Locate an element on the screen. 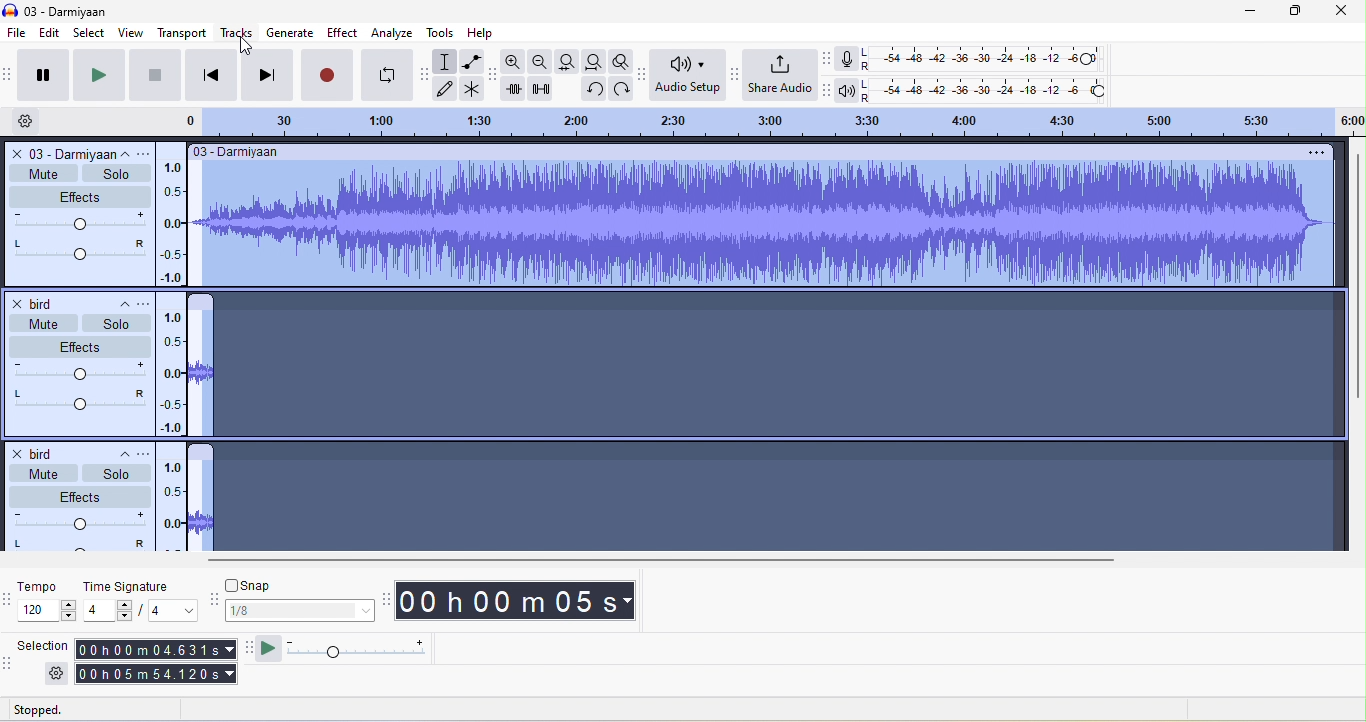 This screenshot has height=722, width=1366. linear is located at coordinates (173, 371).